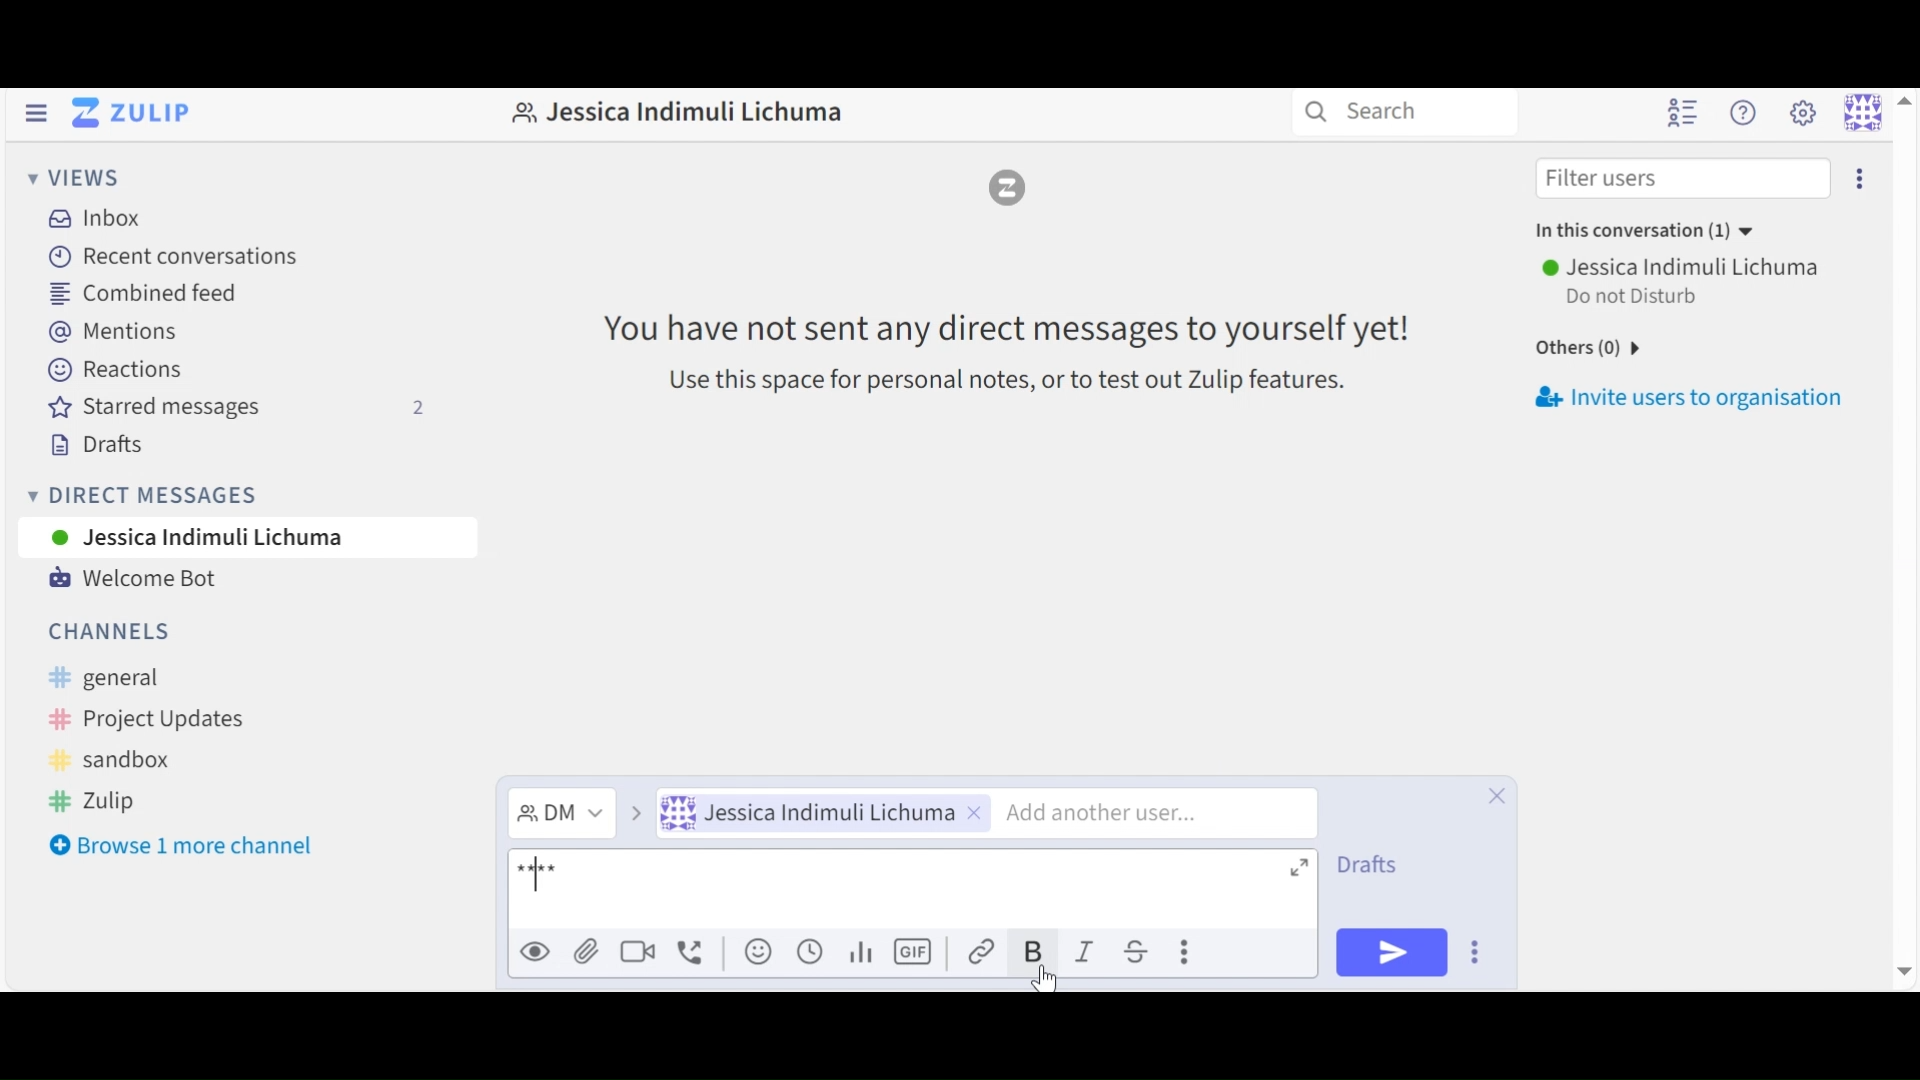  What do you see at coordinates (115, 370) in the screenshot?
I see `Reactions` at bounding box center [115, 370].